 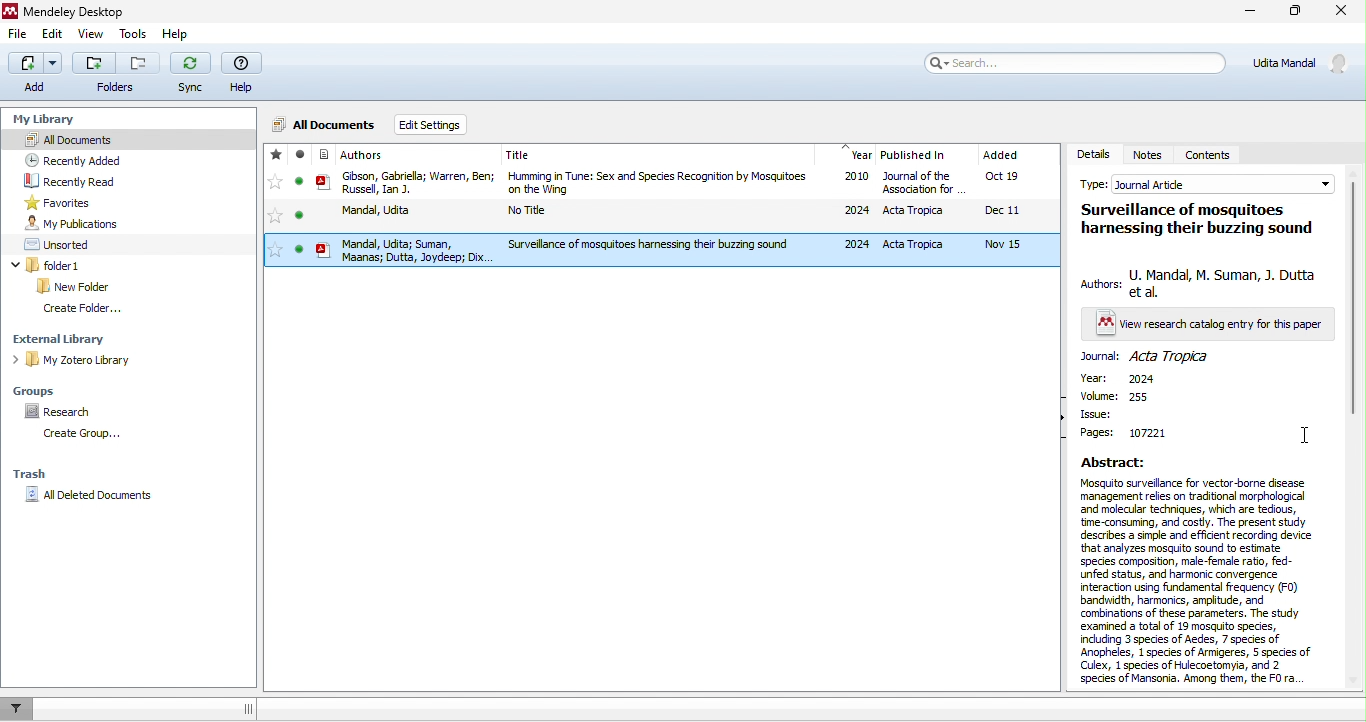 I want to click on Mendeley Desktop, so click(x=65, y=11).